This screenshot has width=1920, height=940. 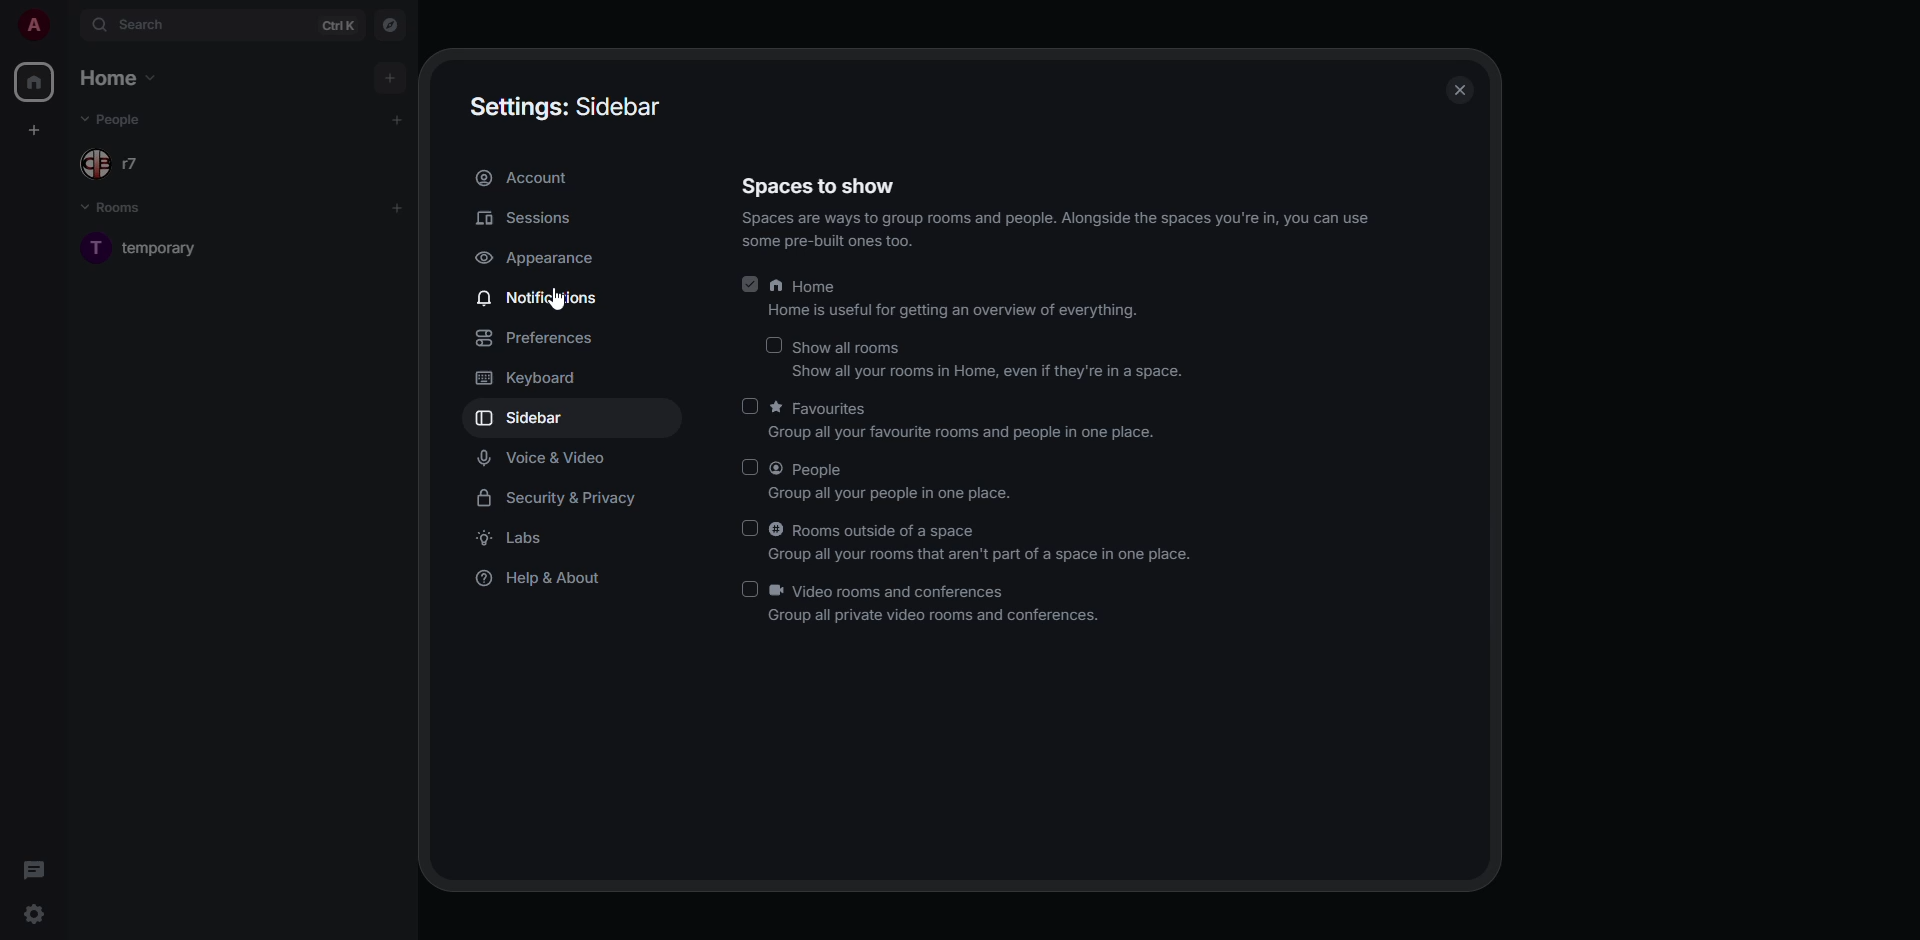 I want to click on preferences, so click(x=538, y=338).